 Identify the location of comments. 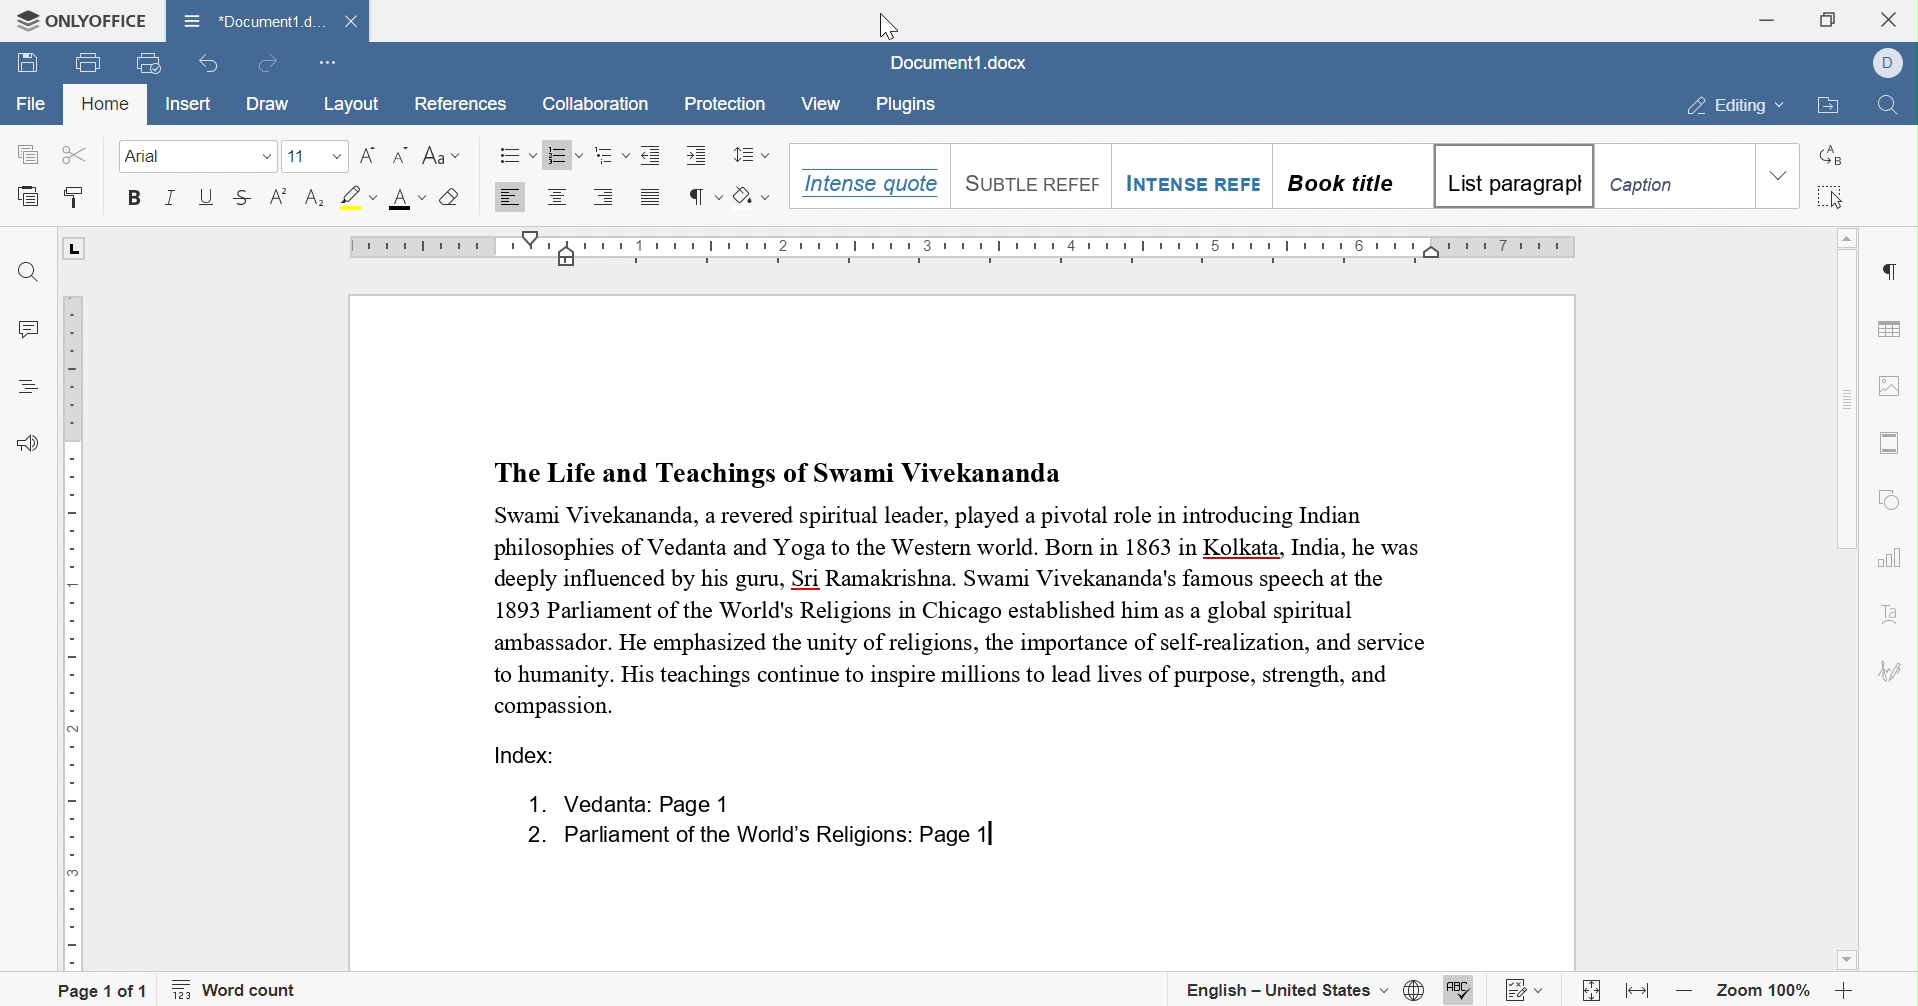
(35, 331).